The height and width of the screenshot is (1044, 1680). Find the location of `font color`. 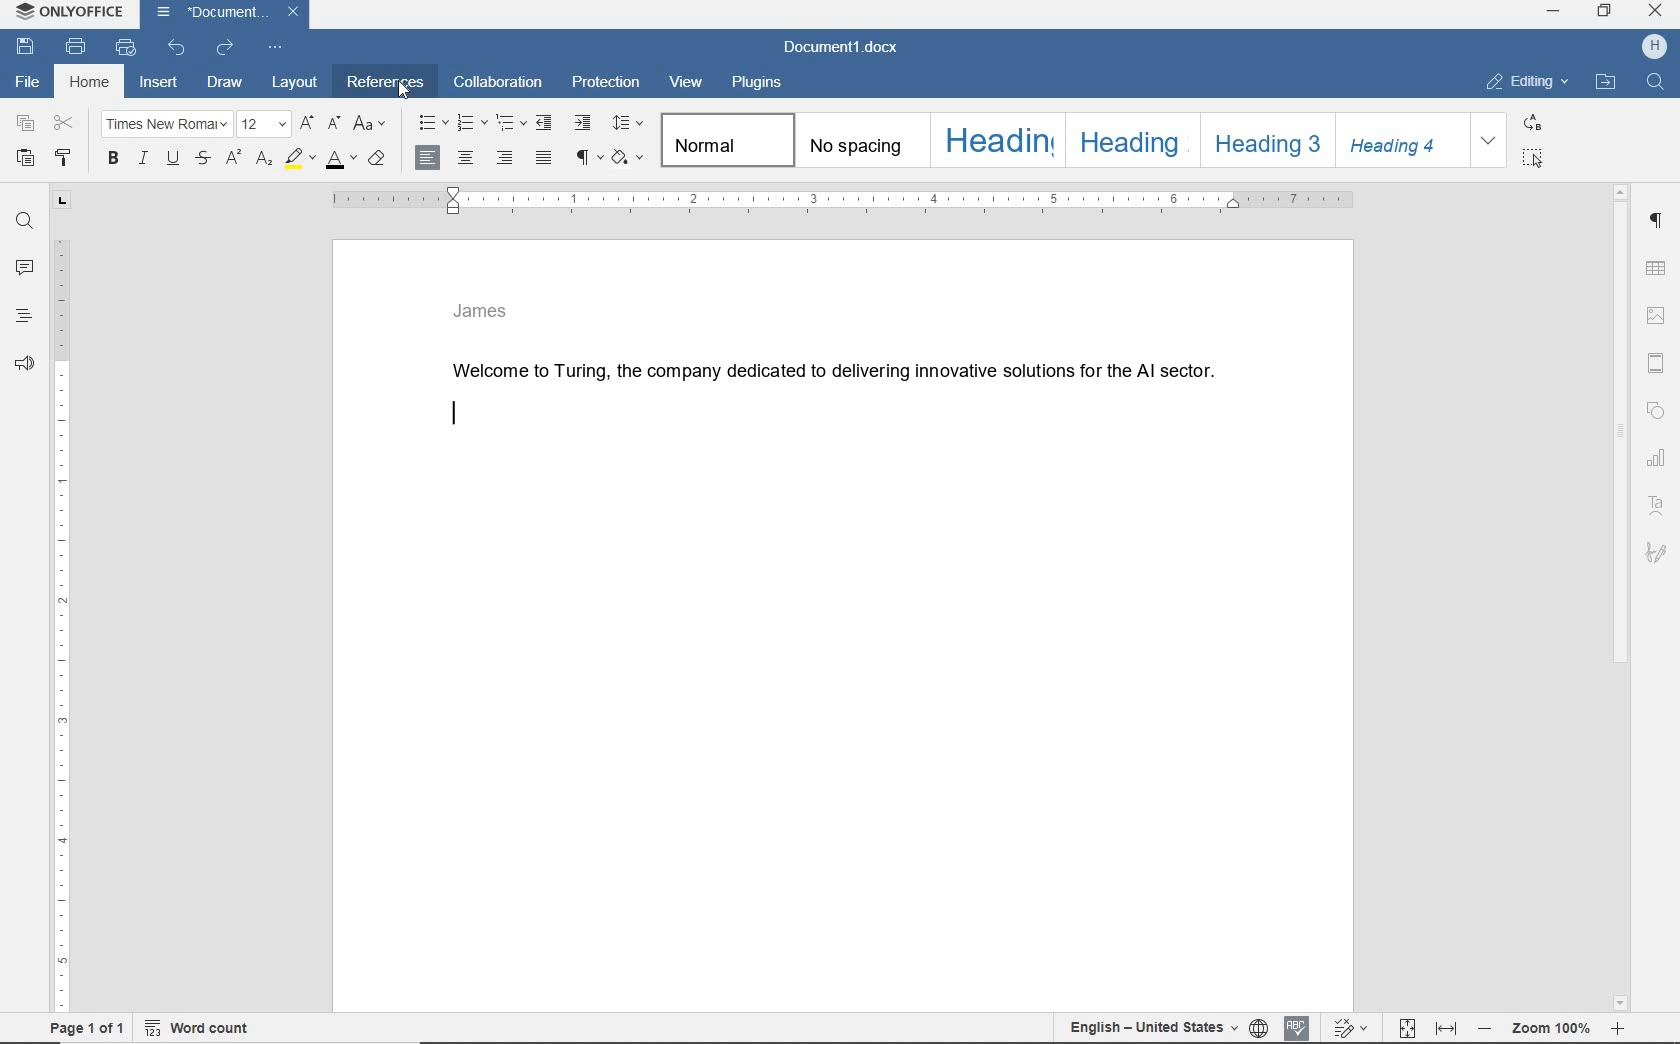

font color is located at coordinates (341, 160).